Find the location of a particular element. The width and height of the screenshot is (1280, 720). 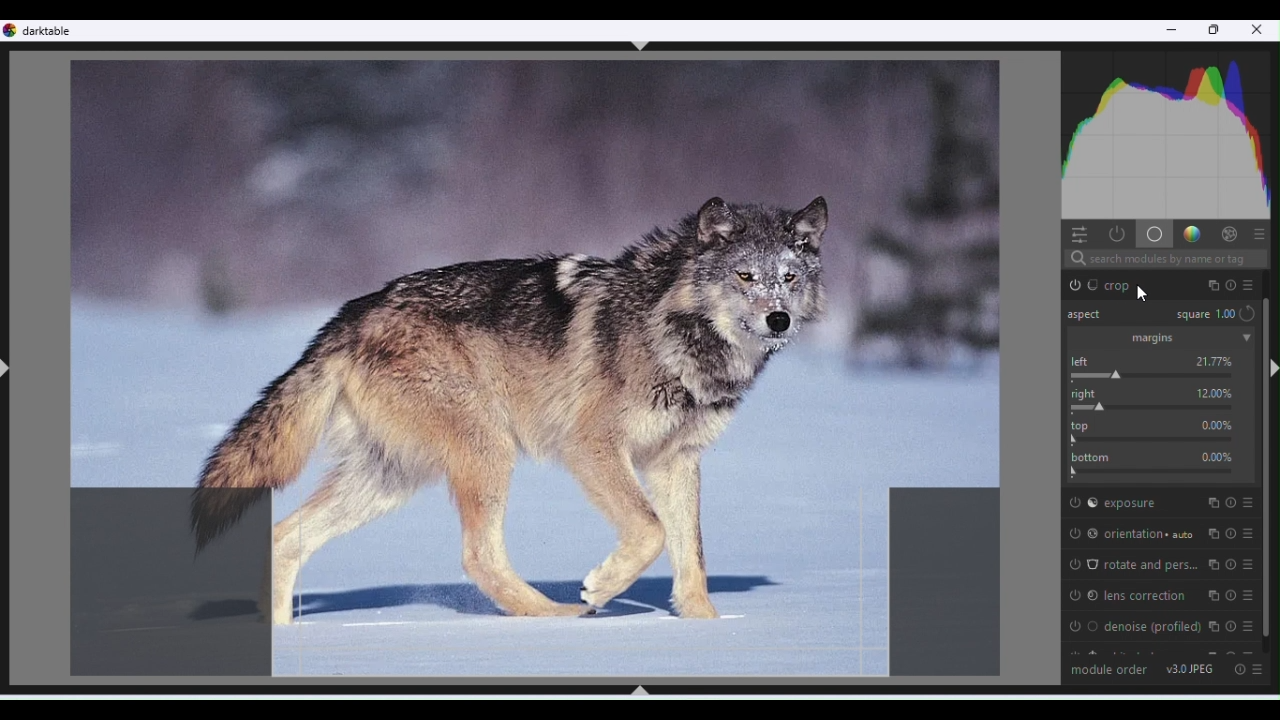

Image is located at coordinates (531, 368).